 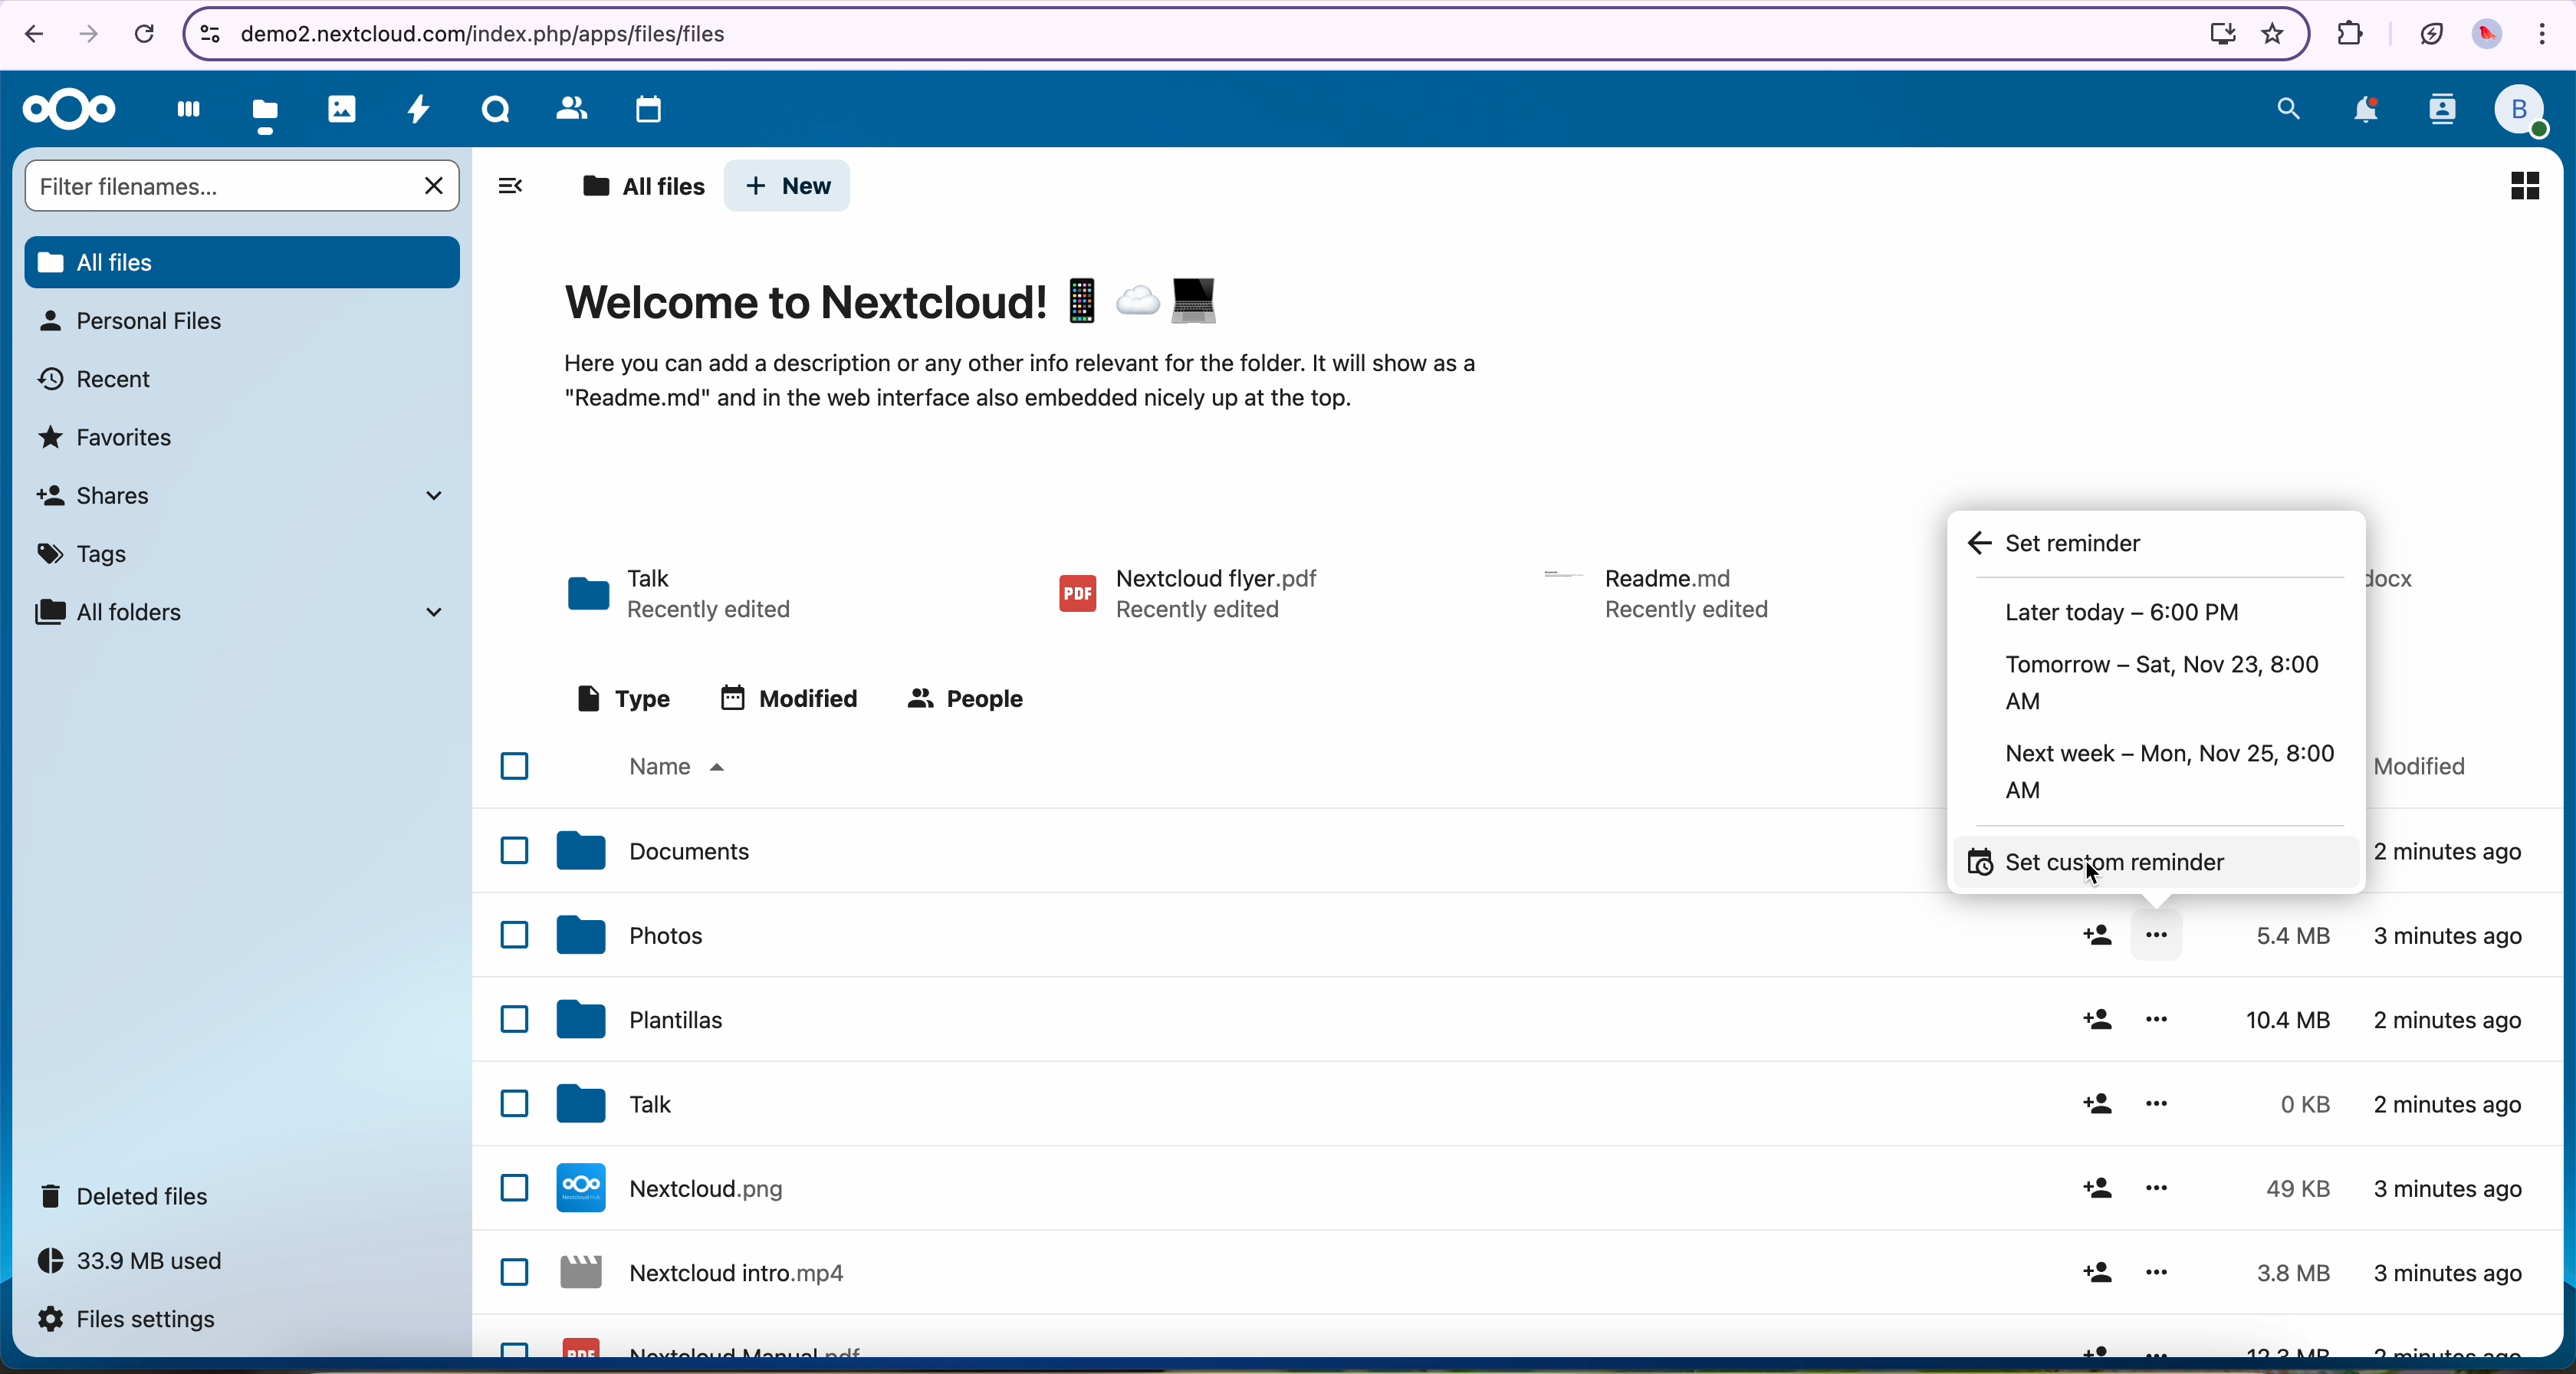 I want to click on more options opened, so click(x=2157, y=937).